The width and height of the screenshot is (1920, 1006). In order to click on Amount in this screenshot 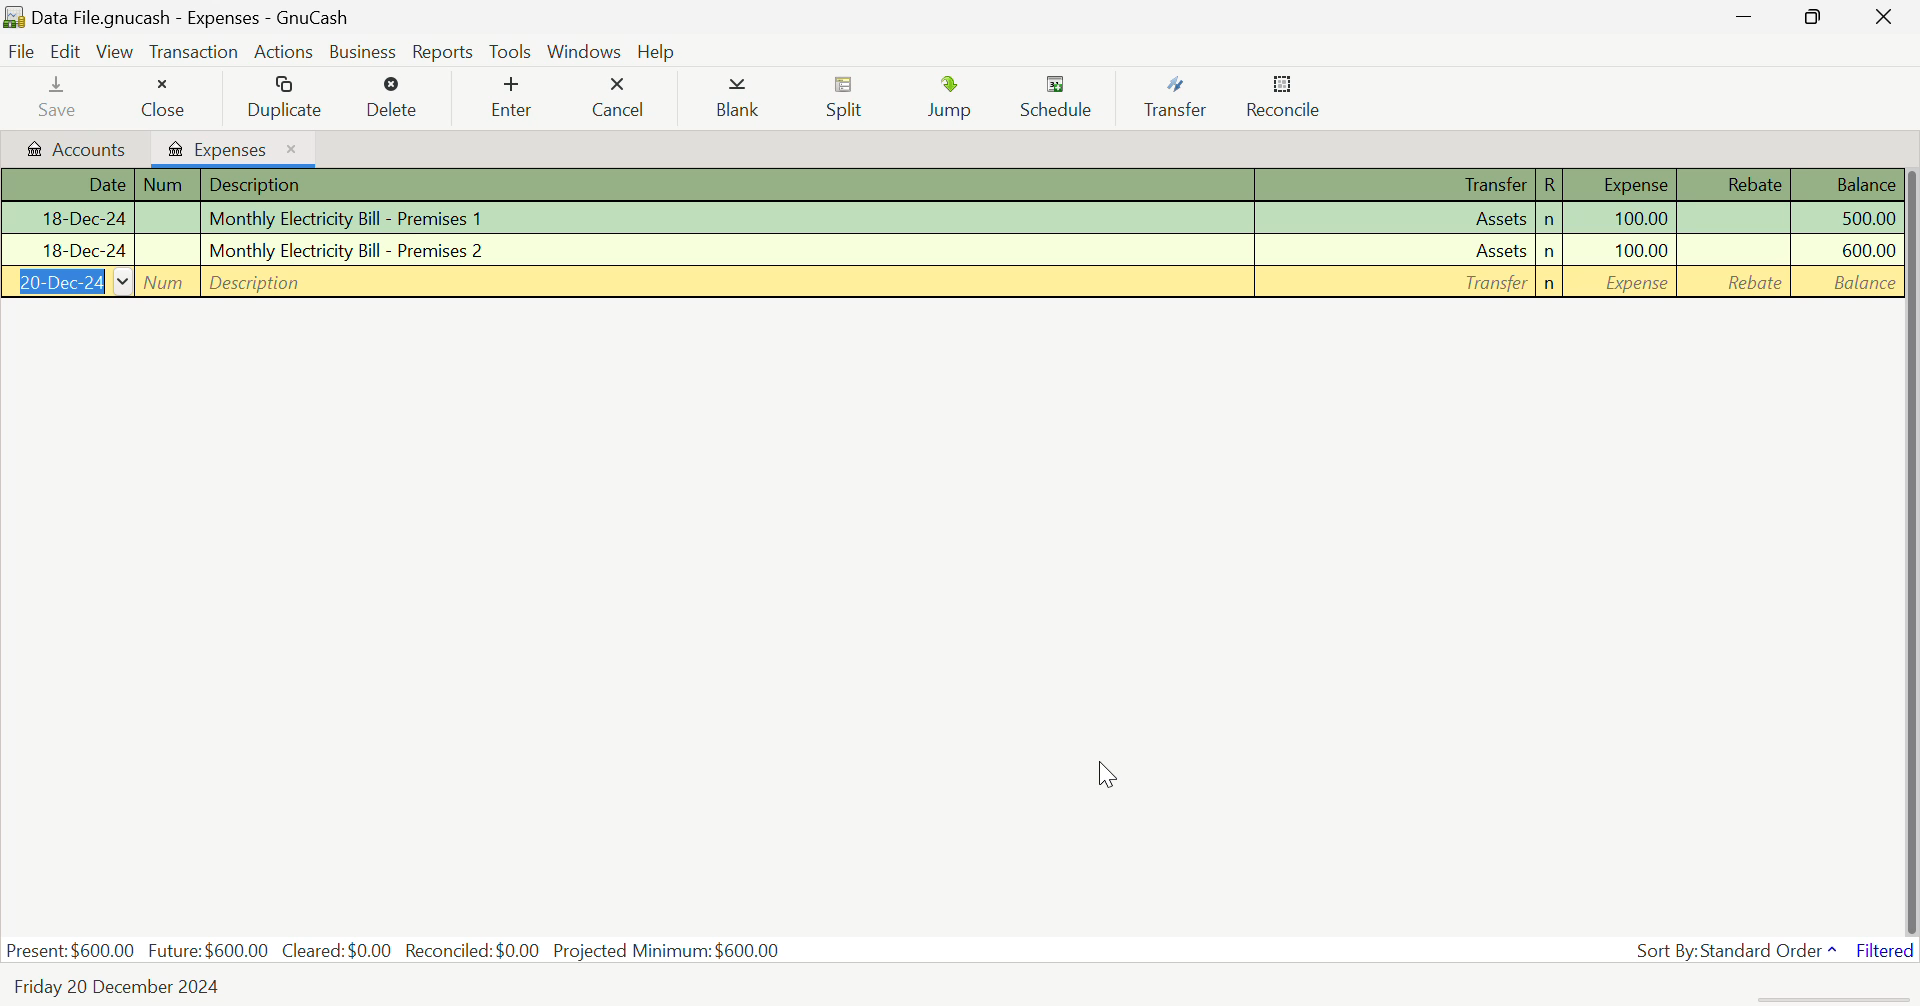, I will do `click(1639, 217)`.